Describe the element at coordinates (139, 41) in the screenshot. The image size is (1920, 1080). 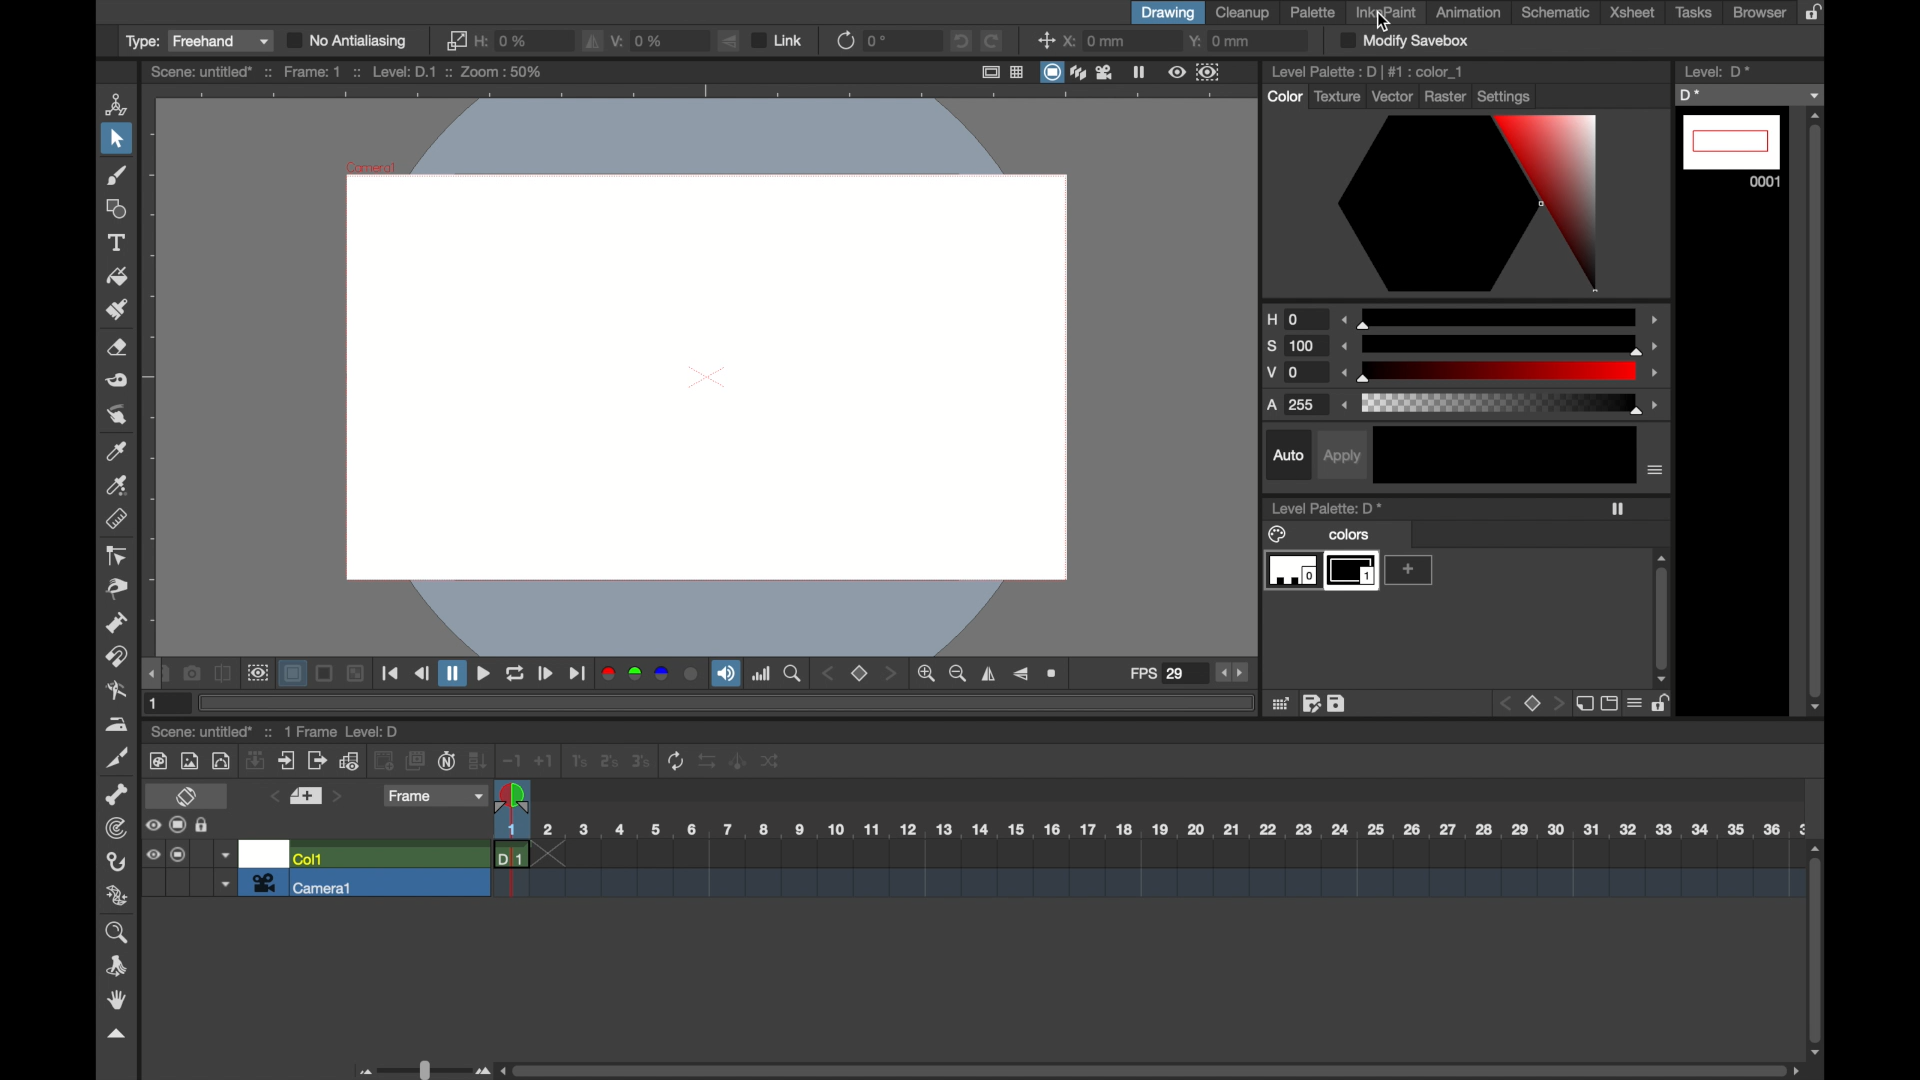
I see `type` at that location.